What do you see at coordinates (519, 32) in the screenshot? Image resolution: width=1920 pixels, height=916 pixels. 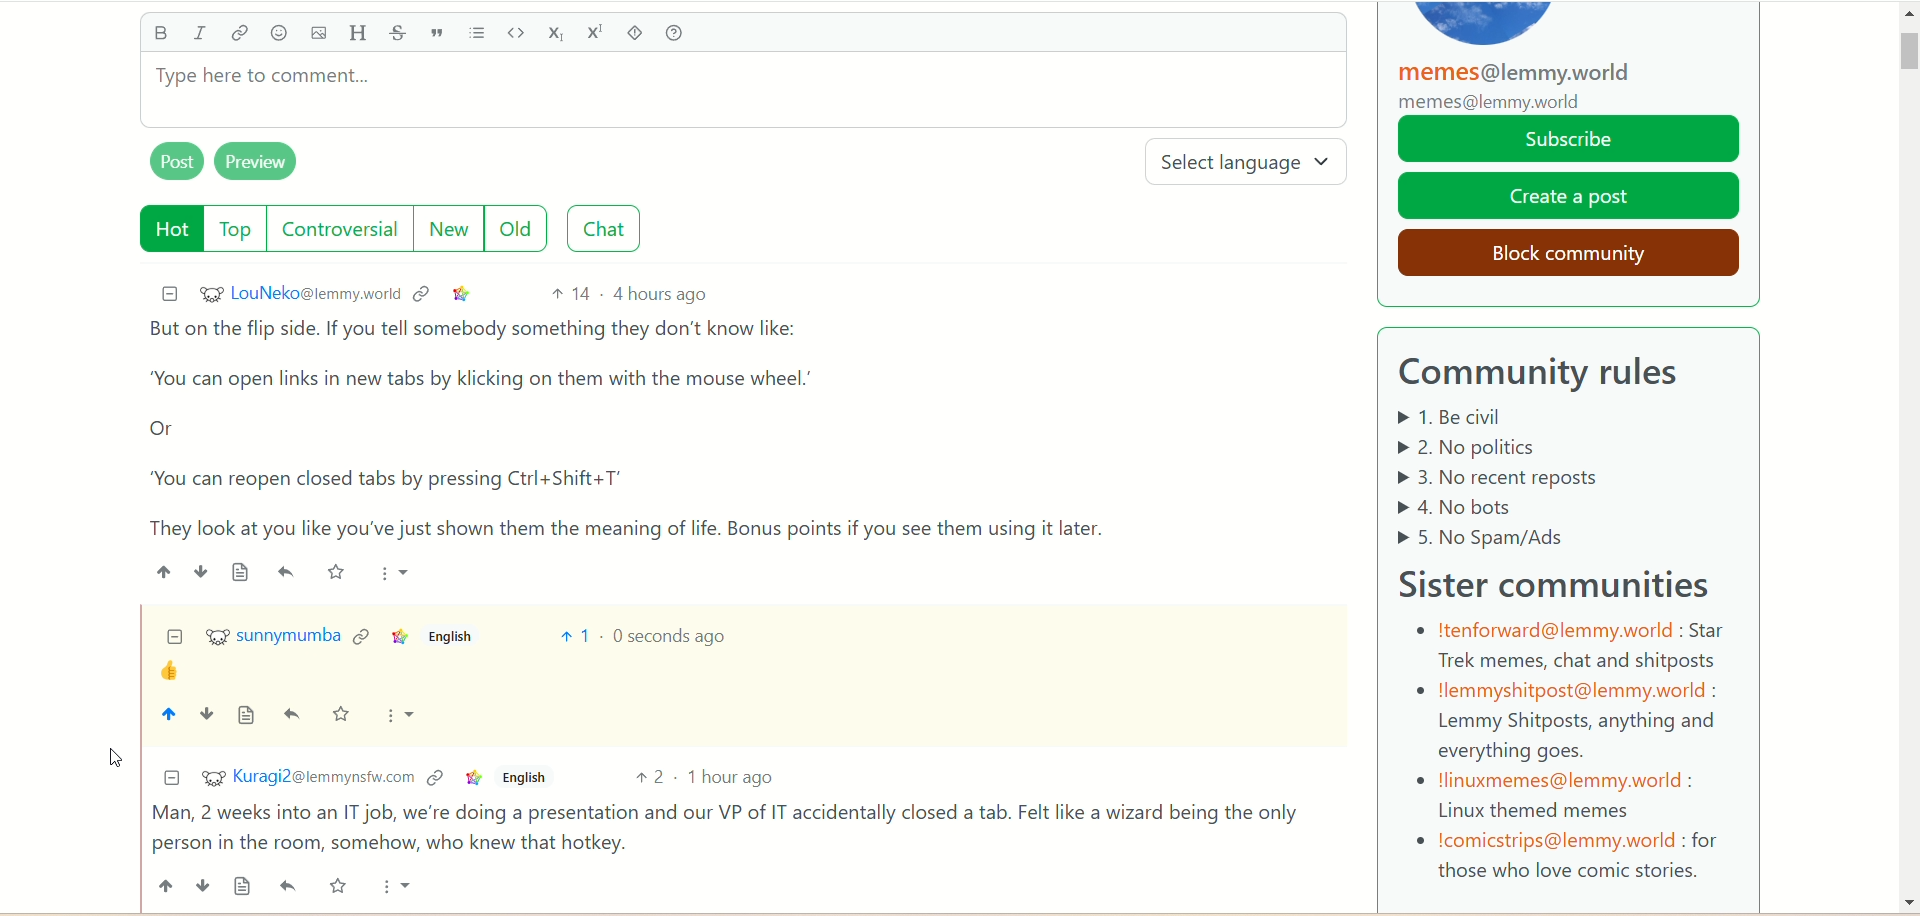 I see `code` at bounding box center [519, 32].